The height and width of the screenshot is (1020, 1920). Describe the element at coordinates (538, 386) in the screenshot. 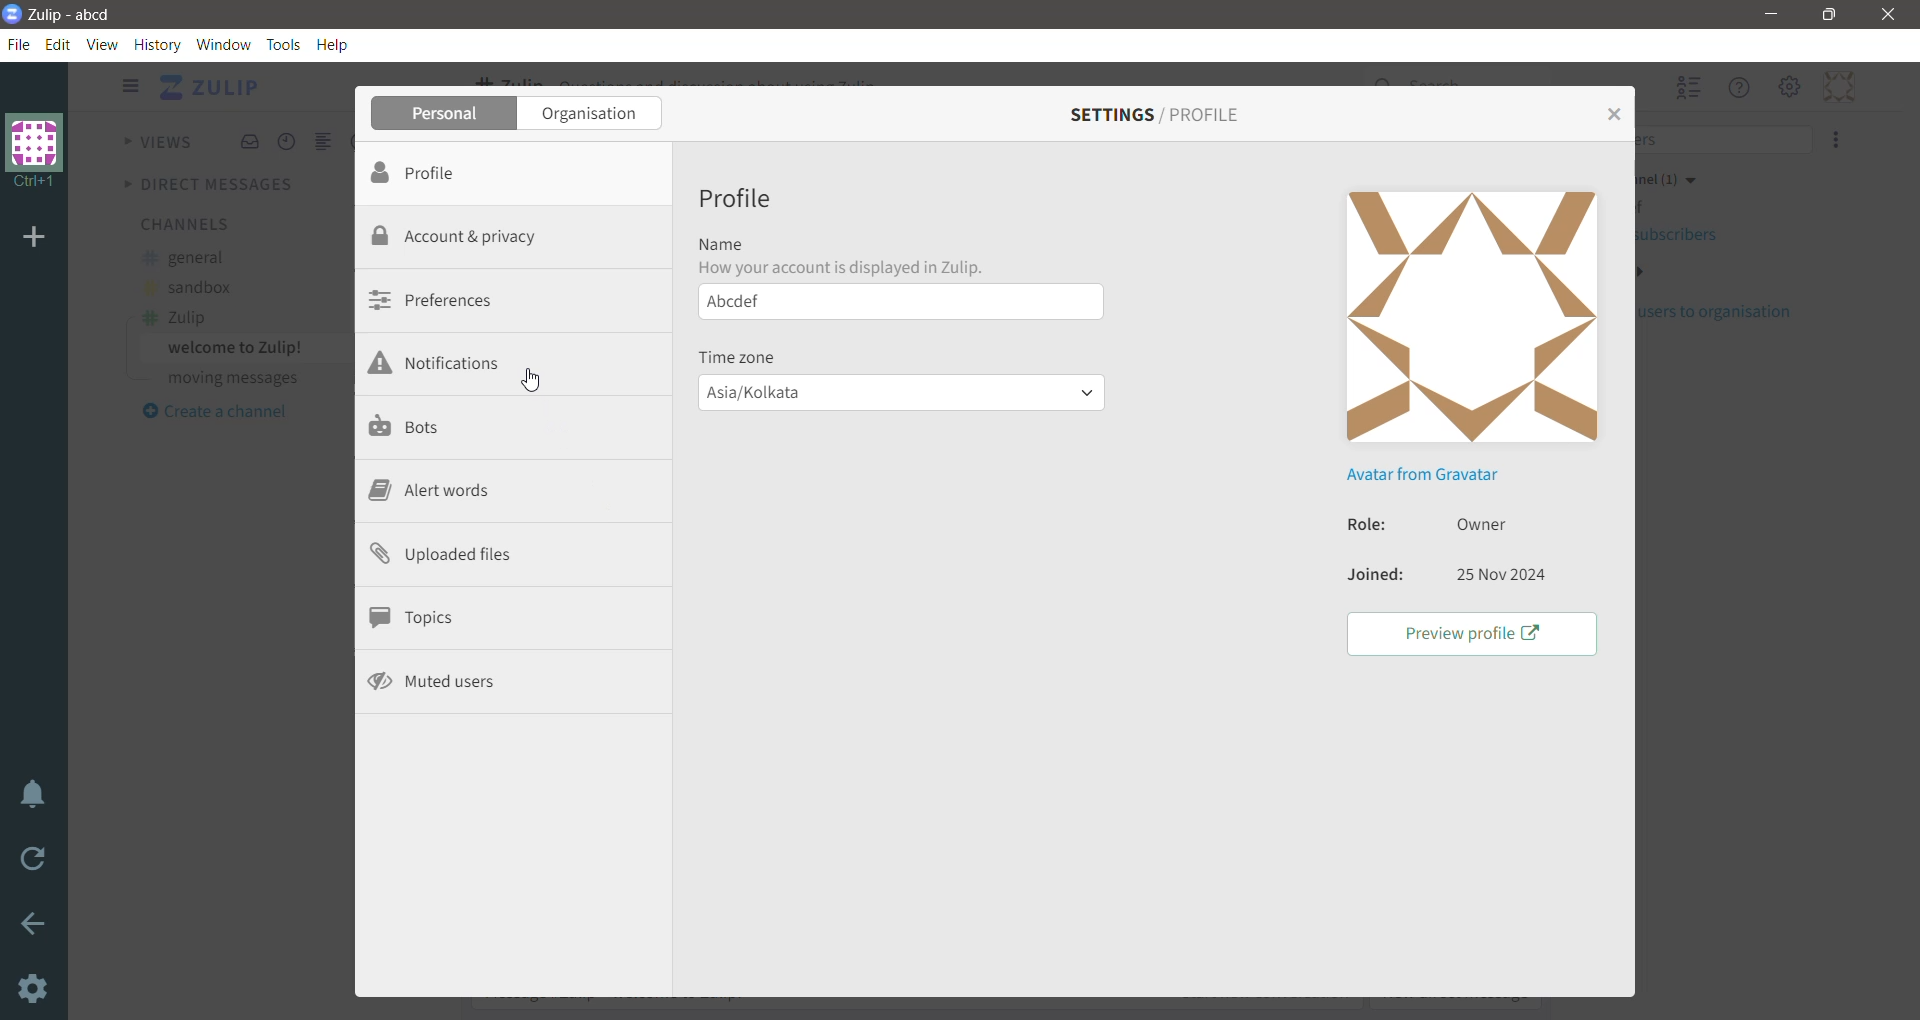

I see `Pointer` at that location.